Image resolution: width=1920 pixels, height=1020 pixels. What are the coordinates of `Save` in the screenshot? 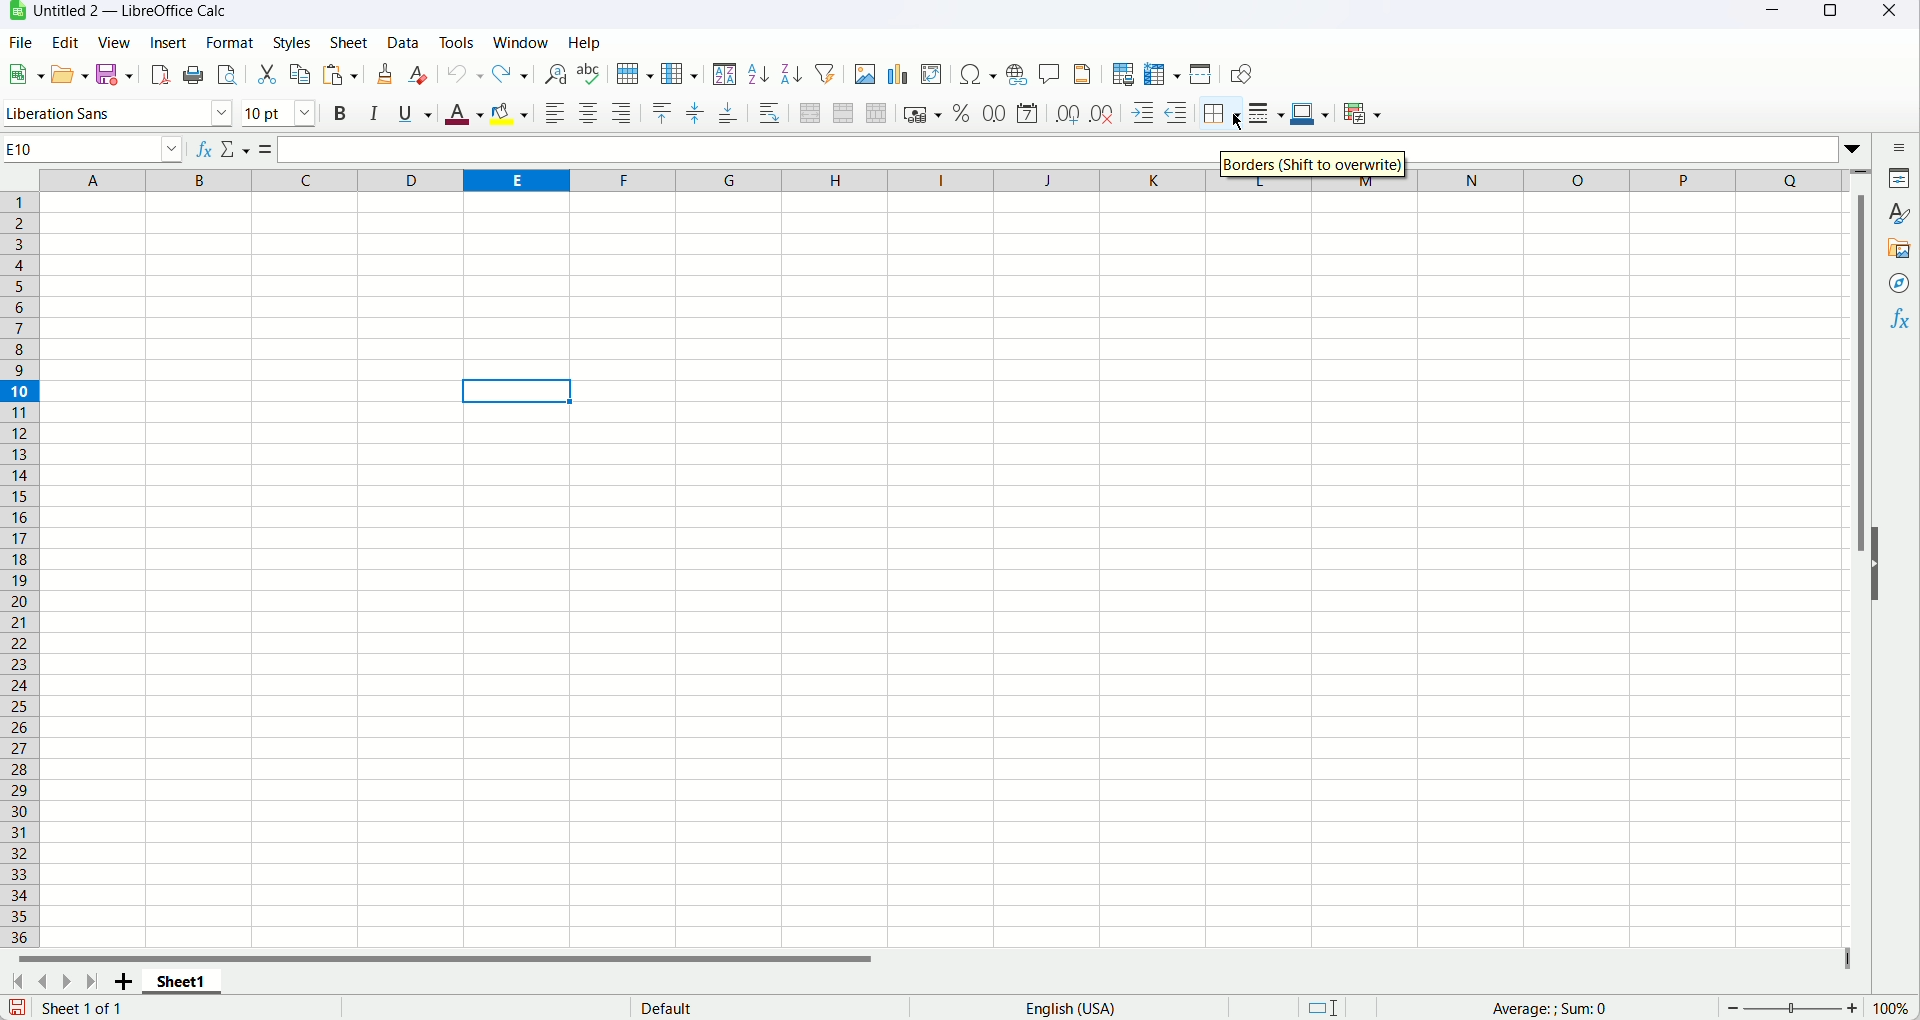 It's located at (119, 76).